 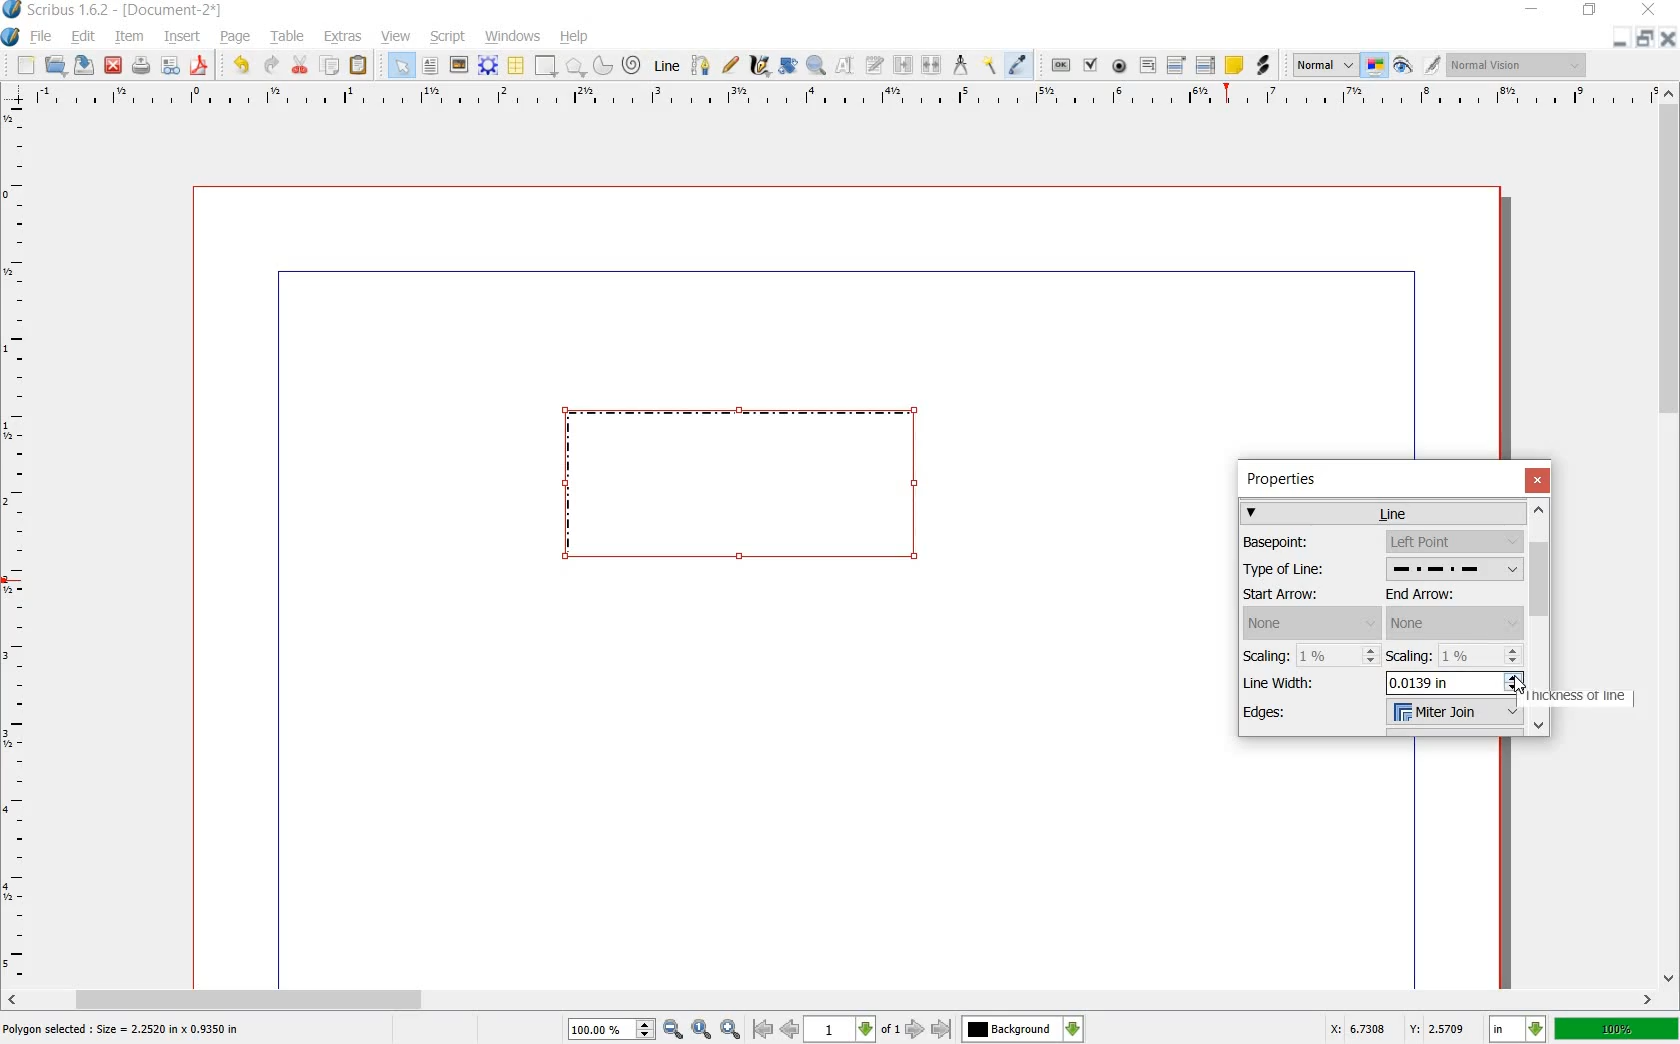 What do you see at coordinates (762, 1029) in the screenshot?
I see `go to first page` at bounding box center [762, 1029].